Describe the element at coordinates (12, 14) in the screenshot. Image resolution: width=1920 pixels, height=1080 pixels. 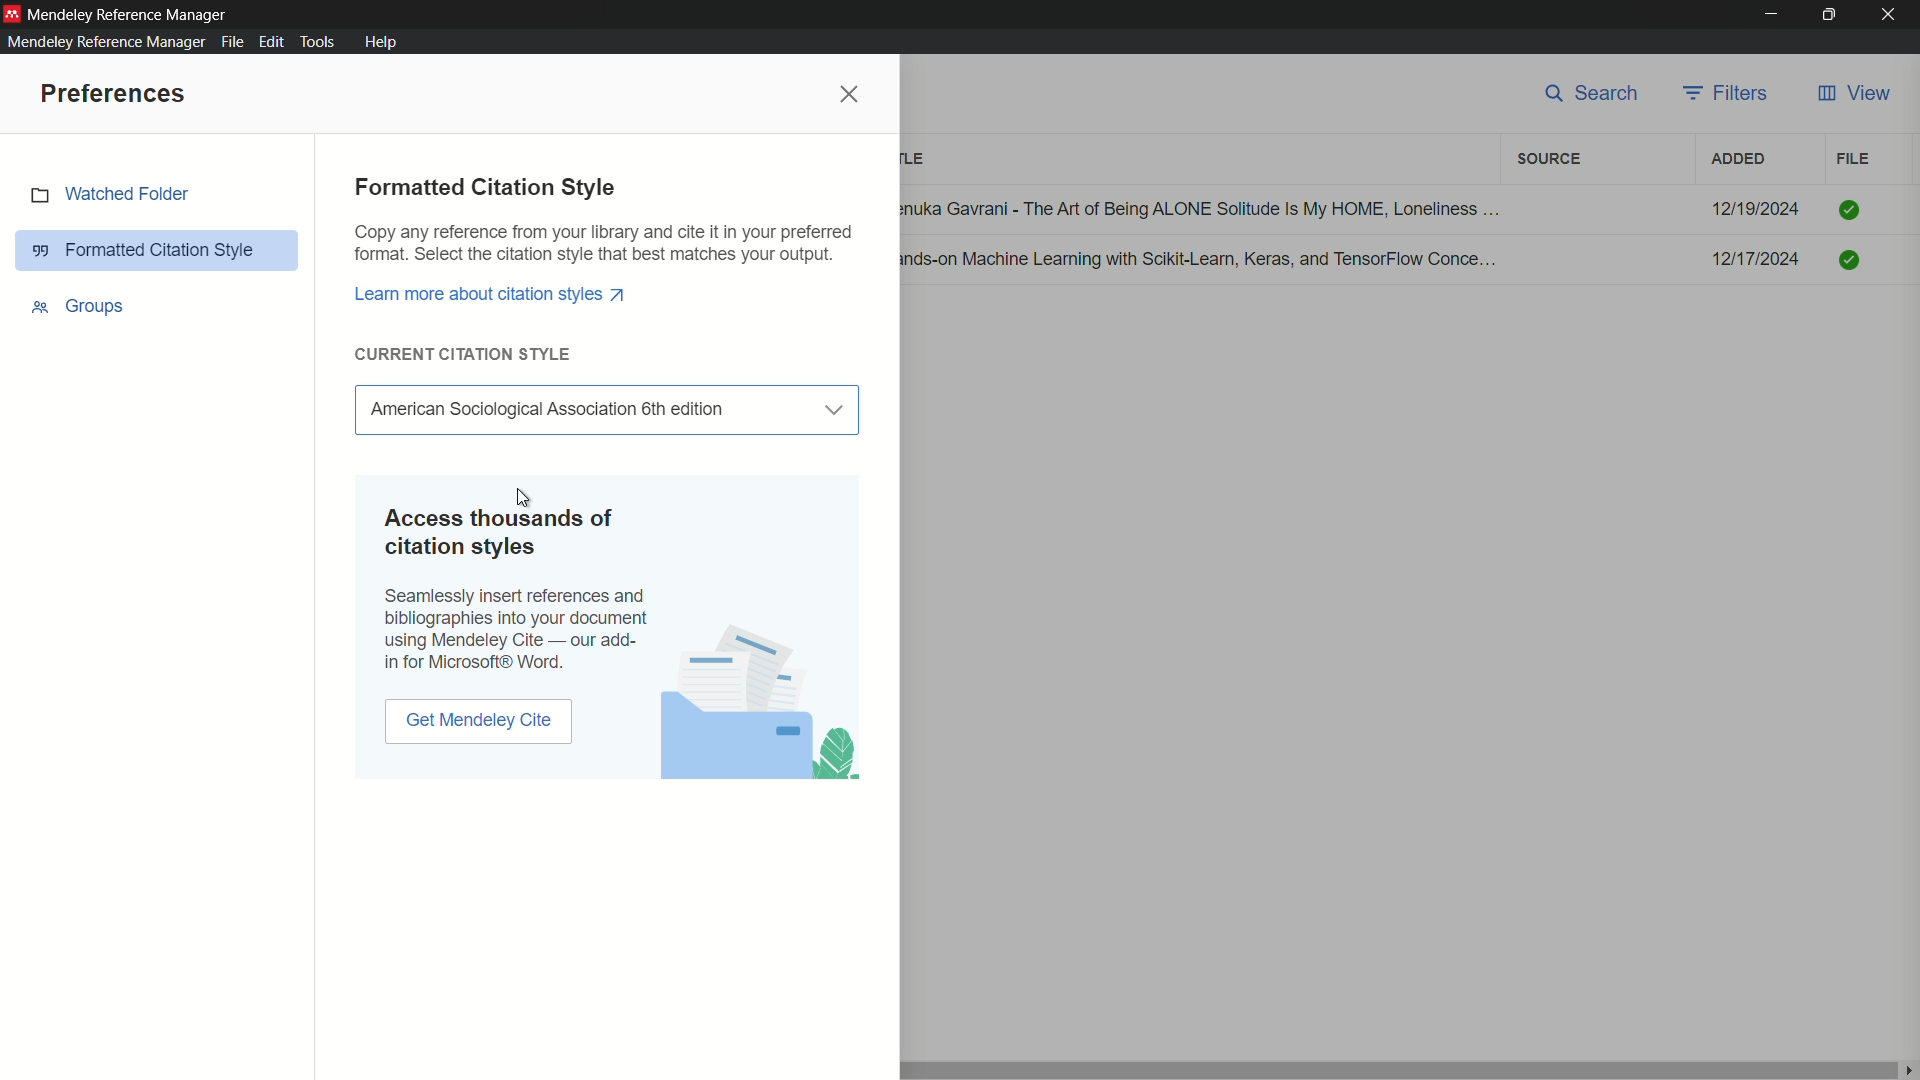
I see `app icon` at that location.